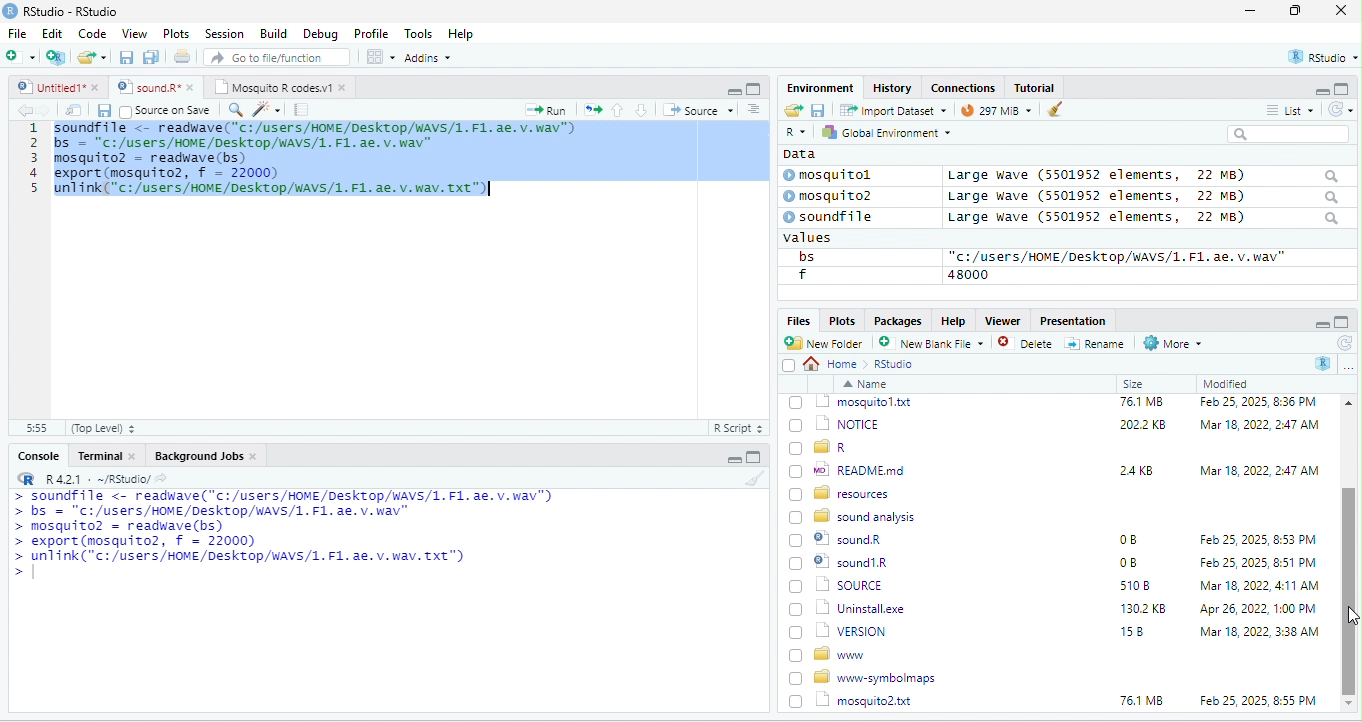 Image resolution: width=1362 pixels, height=722 pixels. Describe the element at coordinates (371, 34) in the screenshot. I see `Profile` at that location.